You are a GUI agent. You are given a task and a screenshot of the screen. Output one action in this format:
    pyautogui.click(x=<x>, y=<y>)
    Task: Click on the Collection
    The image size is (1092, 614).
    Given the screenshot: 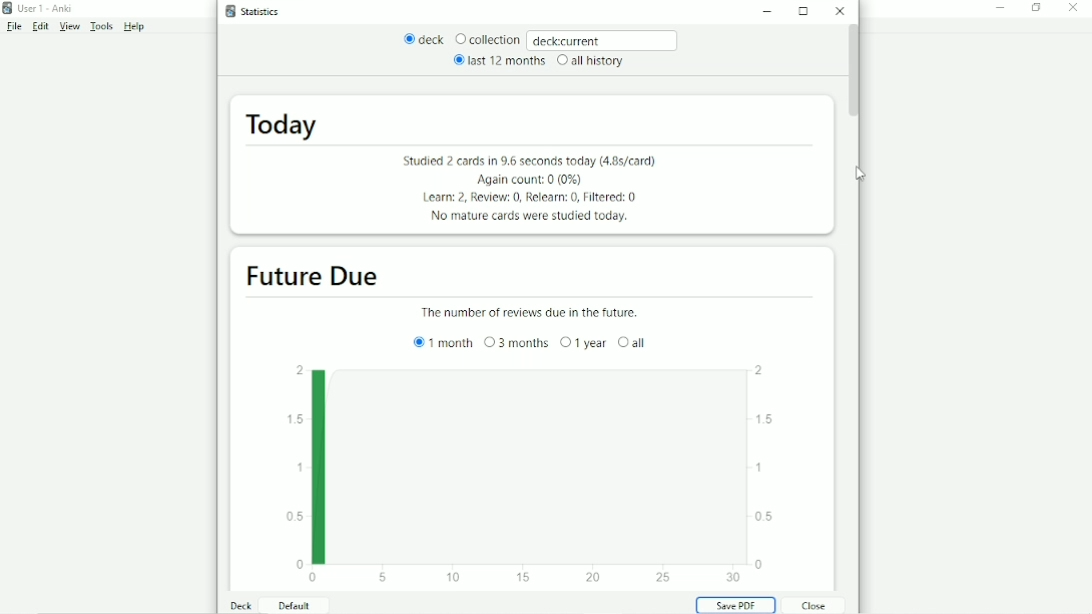 What is the action you would take?
    pyautogui.click(x=487, y=40)
    